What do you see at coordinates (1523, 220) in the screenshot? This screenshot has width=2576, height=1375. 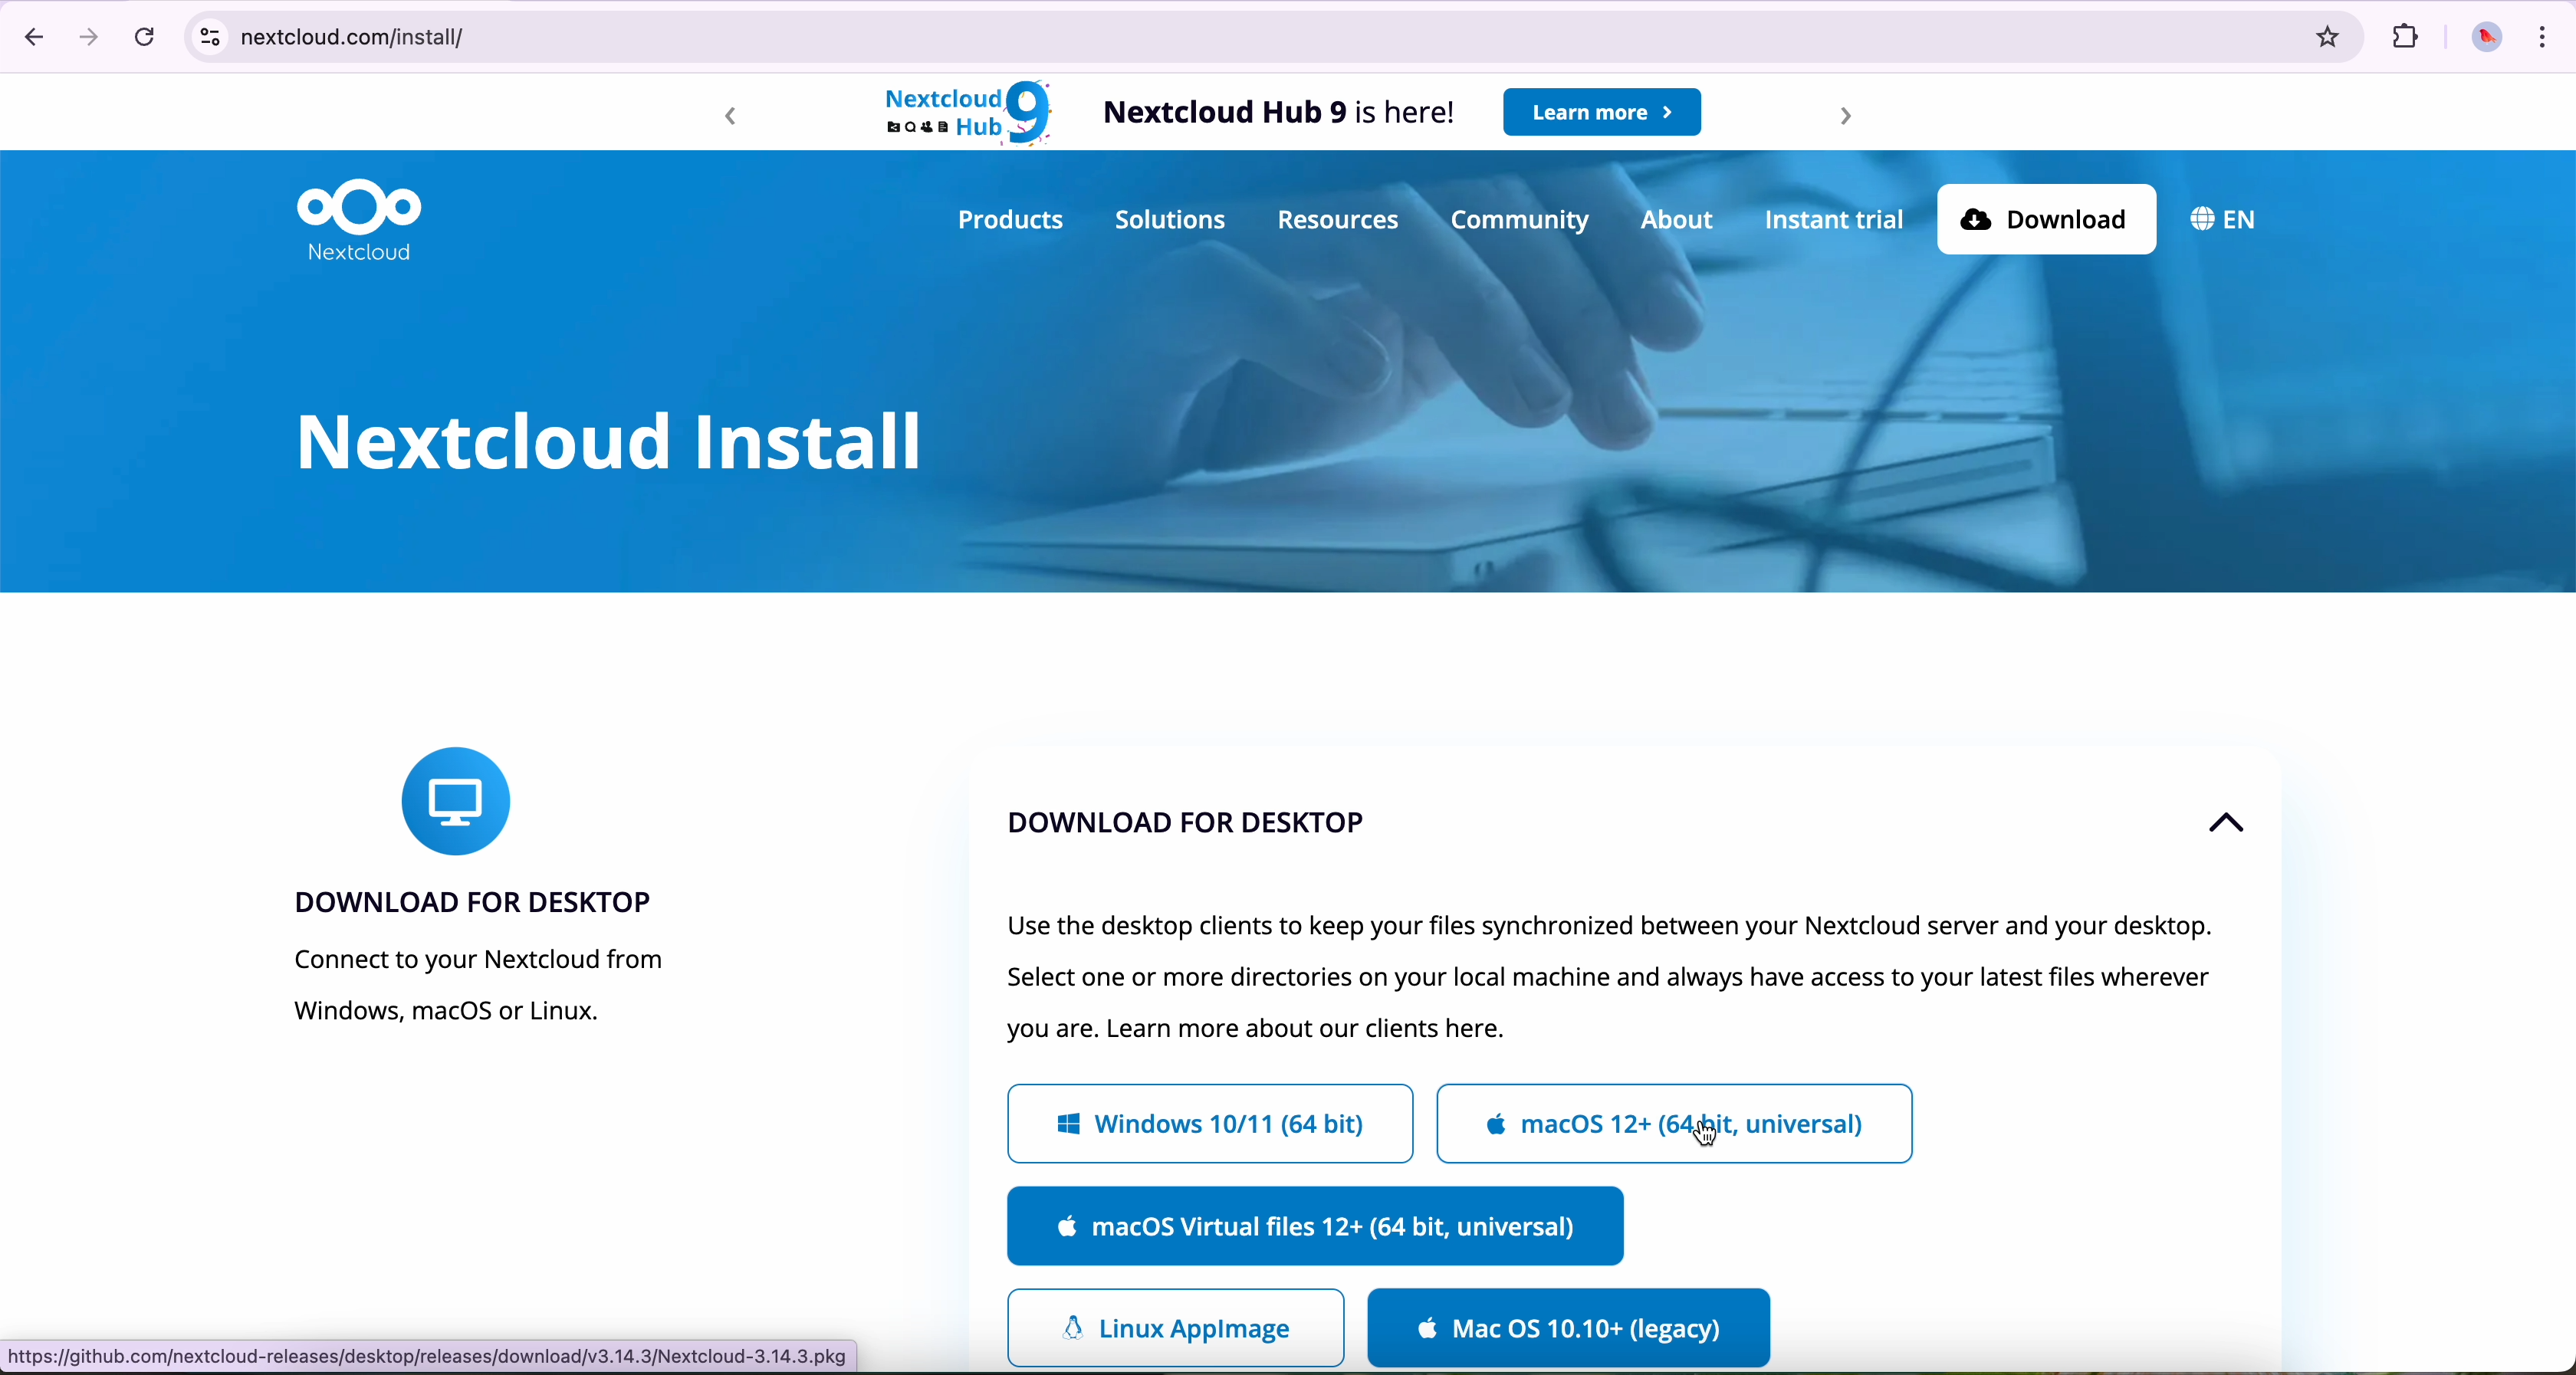 I see `community` at bounding box center [1523, 220].